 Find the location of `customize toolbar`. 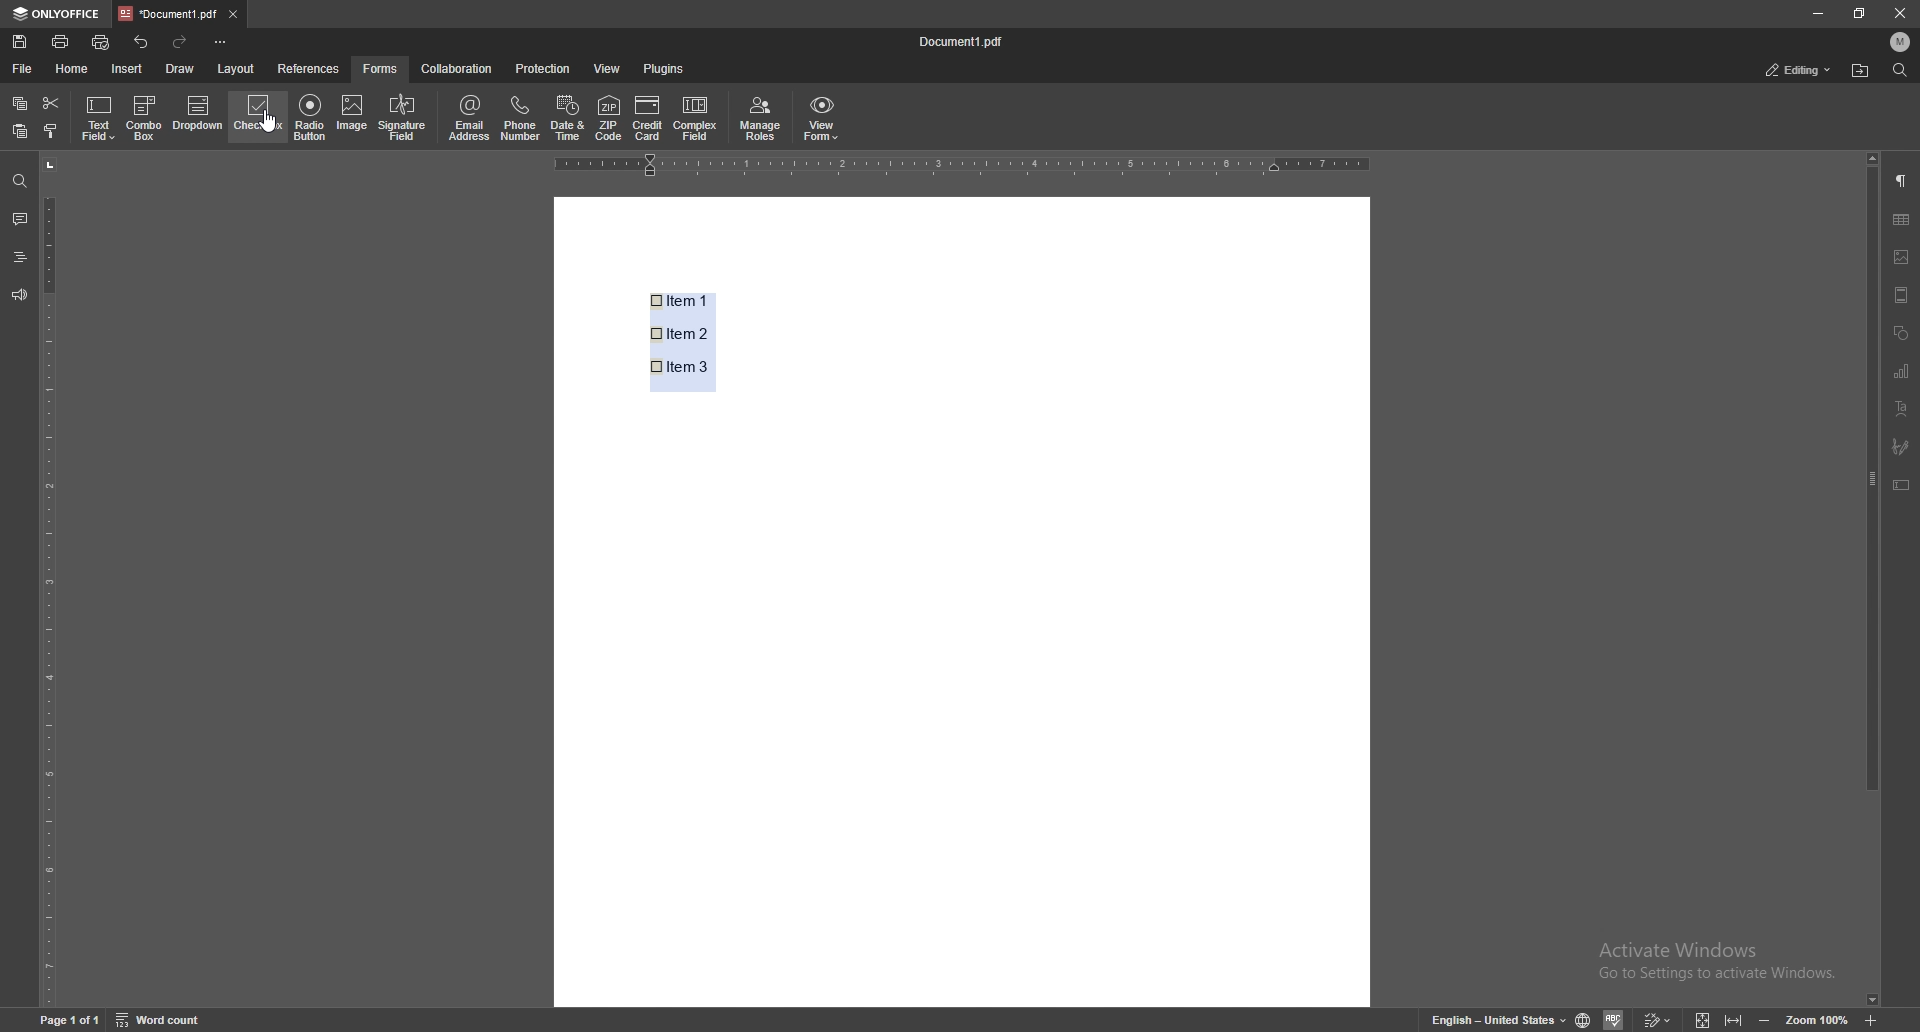

customize toolbar is located at coordinates (221, 43).